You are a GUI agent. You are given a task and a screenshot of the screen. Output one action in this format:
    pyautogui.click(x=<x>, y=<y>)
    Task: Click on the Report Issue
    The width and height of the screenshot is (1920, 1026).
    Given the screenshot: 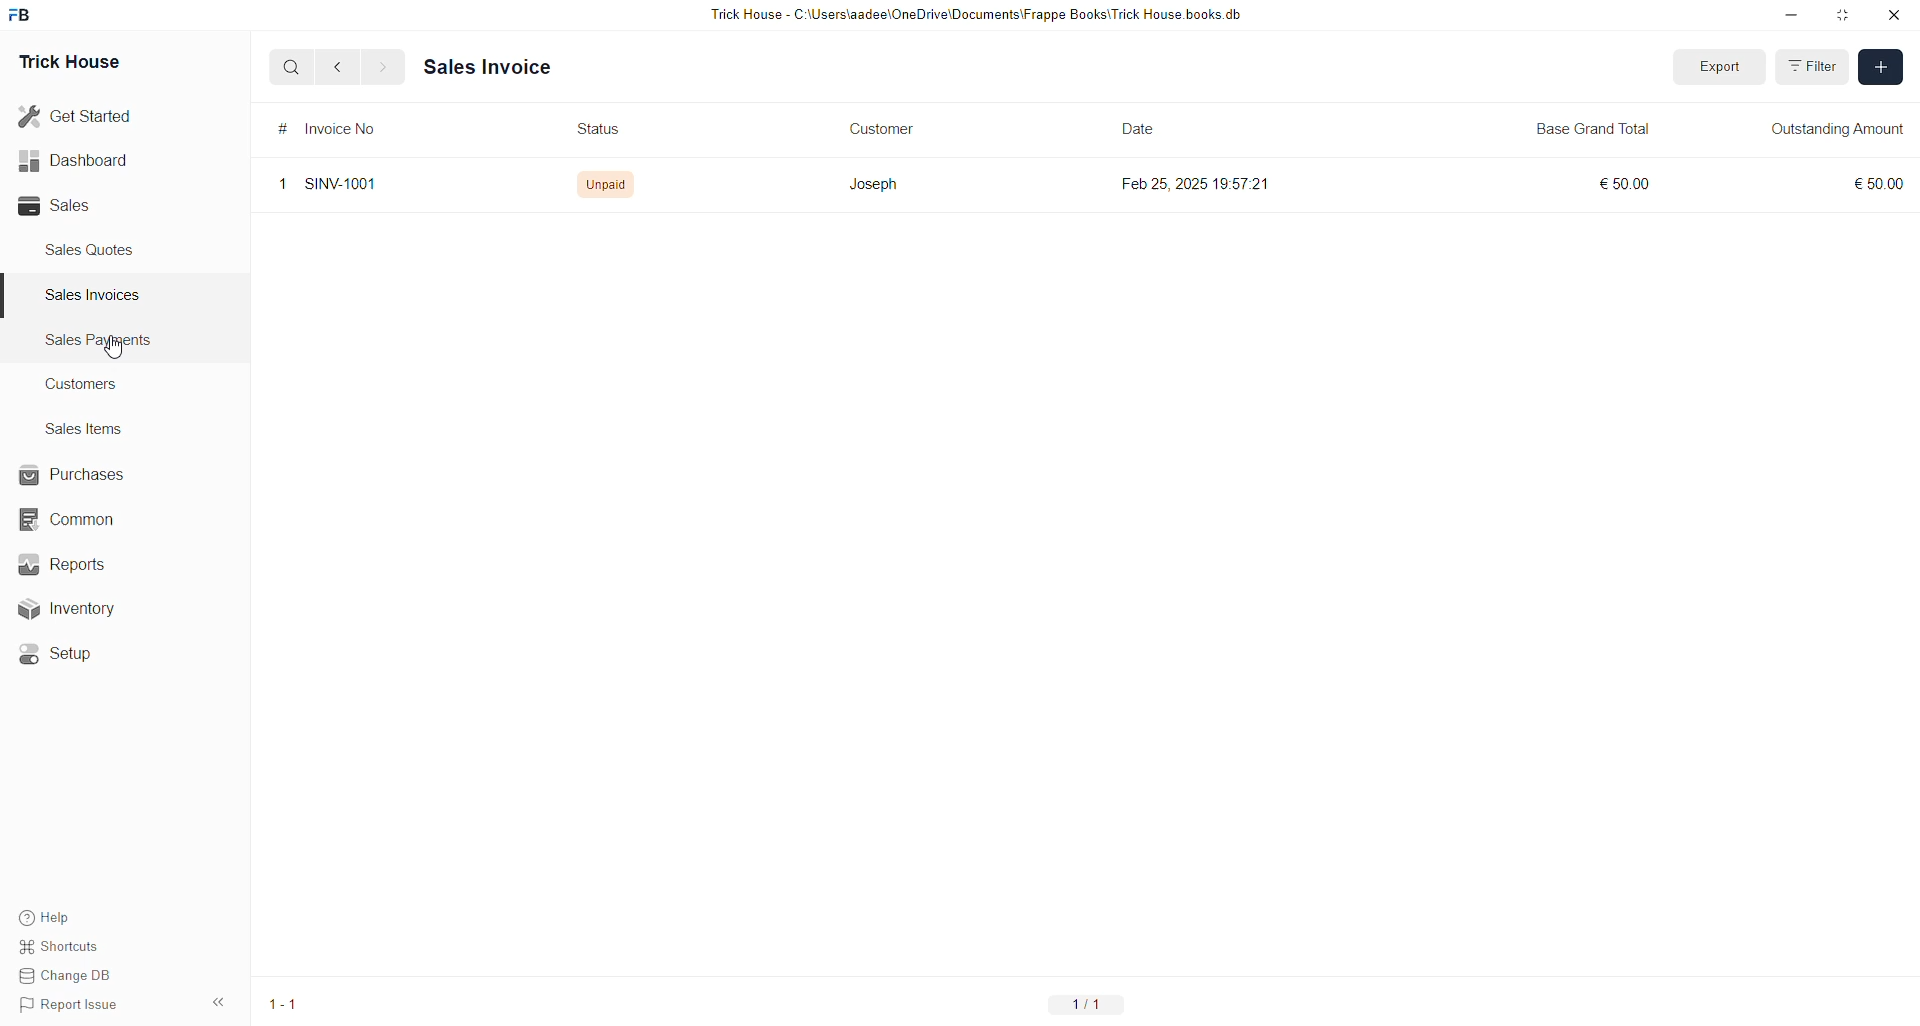 What is the action you would take?
    pyautogui.click(x=73, y=1005)
    